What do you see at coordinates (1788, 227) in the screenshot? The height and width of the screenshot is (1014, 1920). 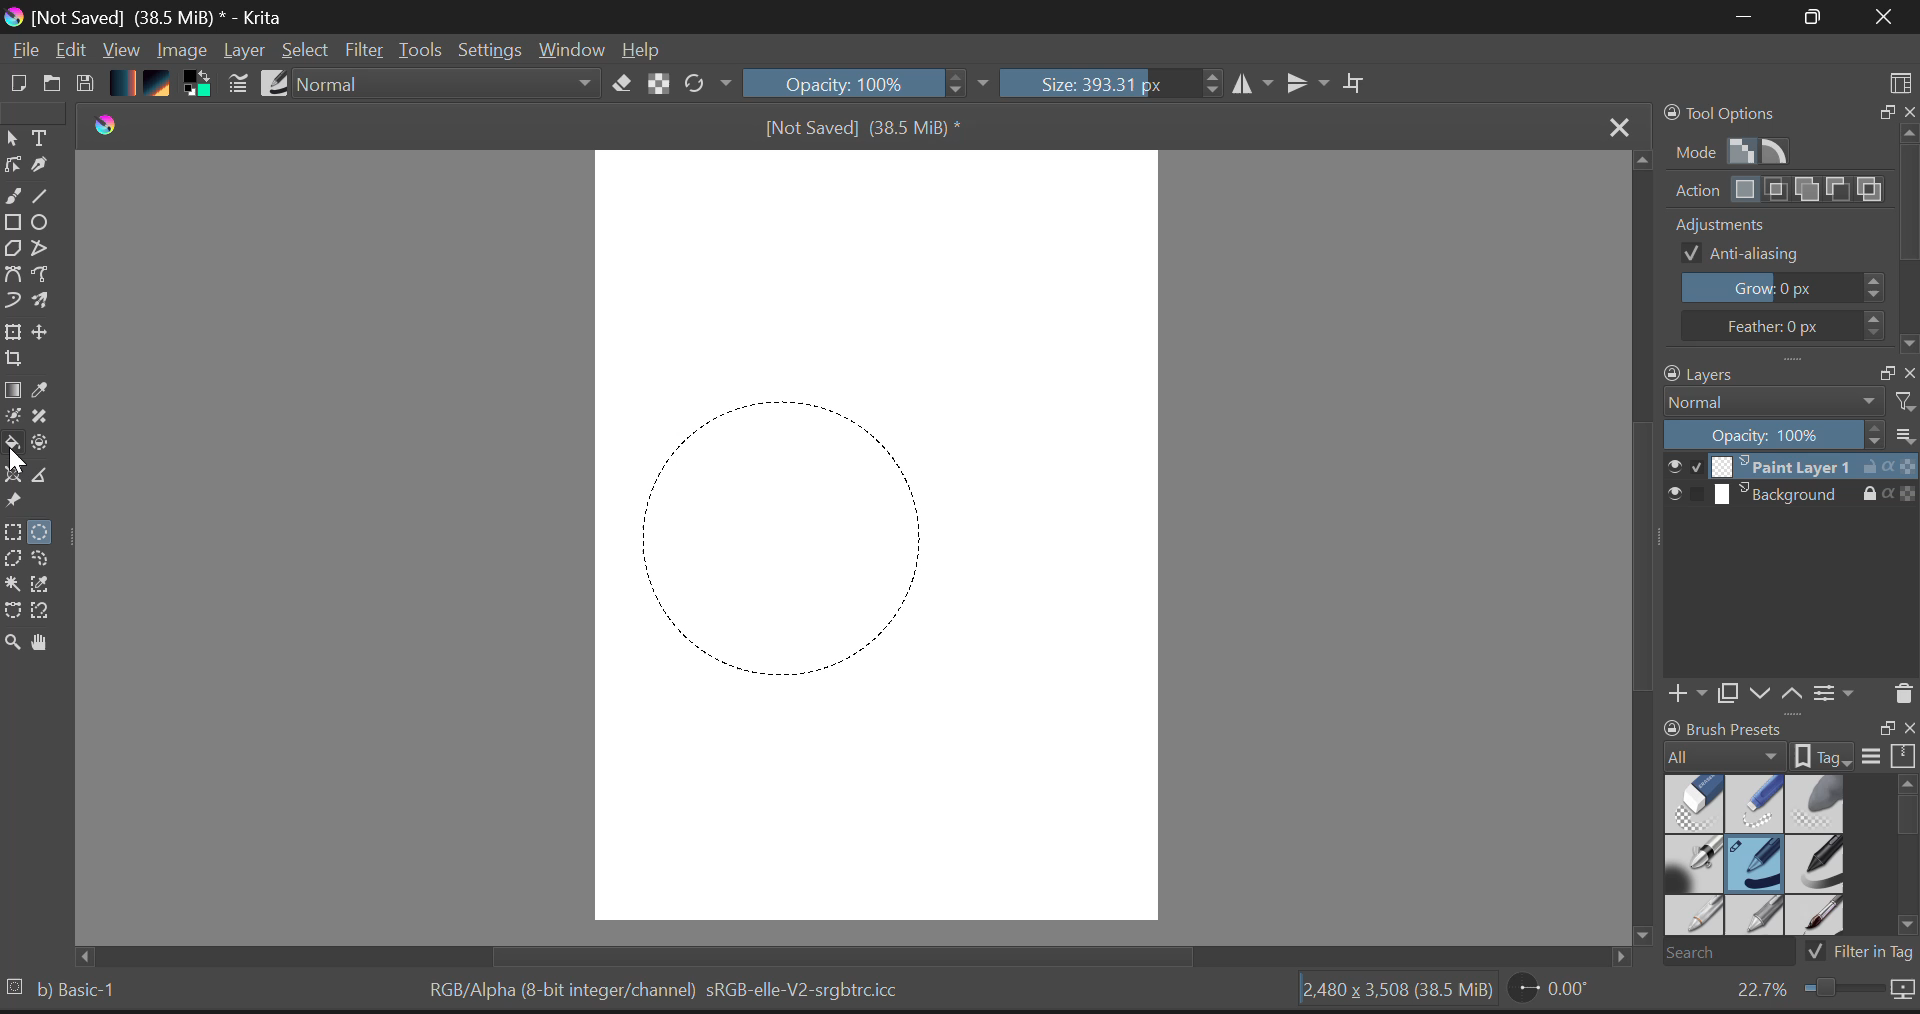 I see `Tools Options Docker` at bounding box center [1788, 227].